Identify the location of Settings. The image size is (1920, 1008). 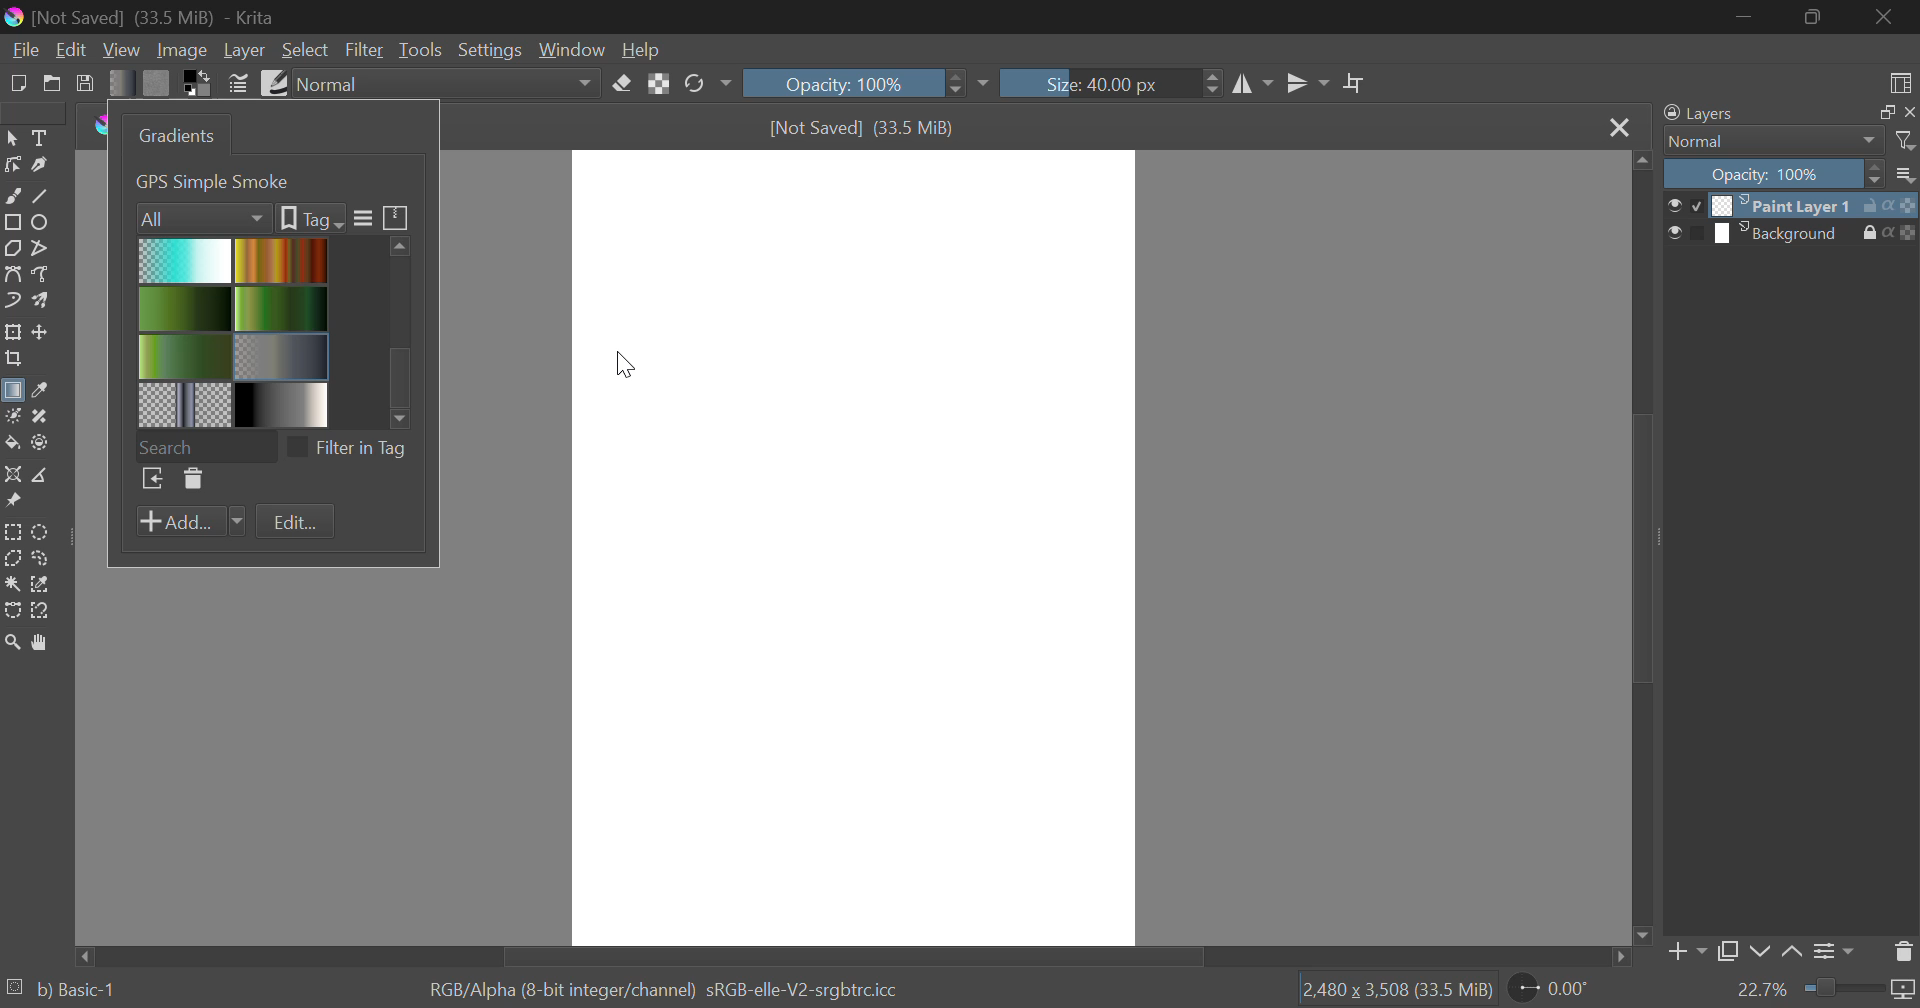
(488, 50).